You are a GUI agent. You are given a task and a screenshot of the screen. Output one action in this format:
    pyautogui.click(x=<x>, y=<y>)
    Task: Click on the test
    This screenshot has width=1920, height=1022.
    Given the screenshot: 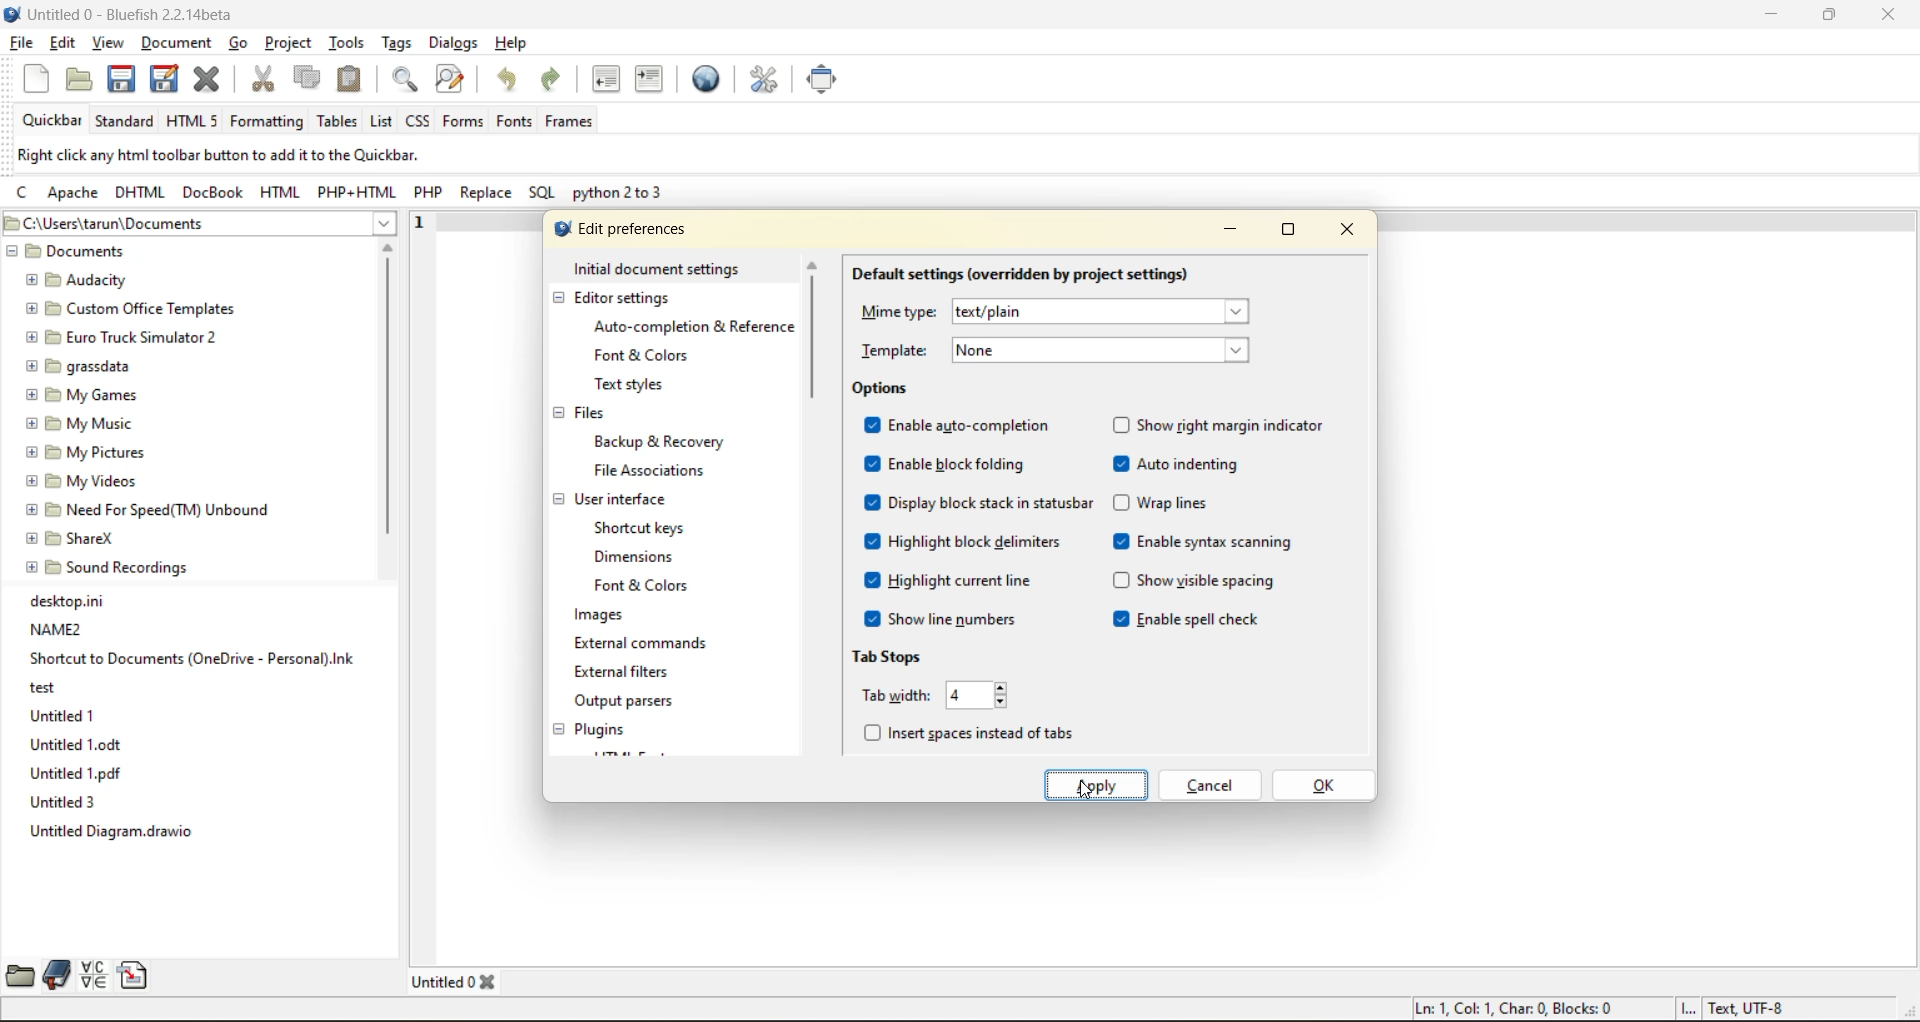 What is the action you would take?
    pyautogui.click(x=44, y=686)
    